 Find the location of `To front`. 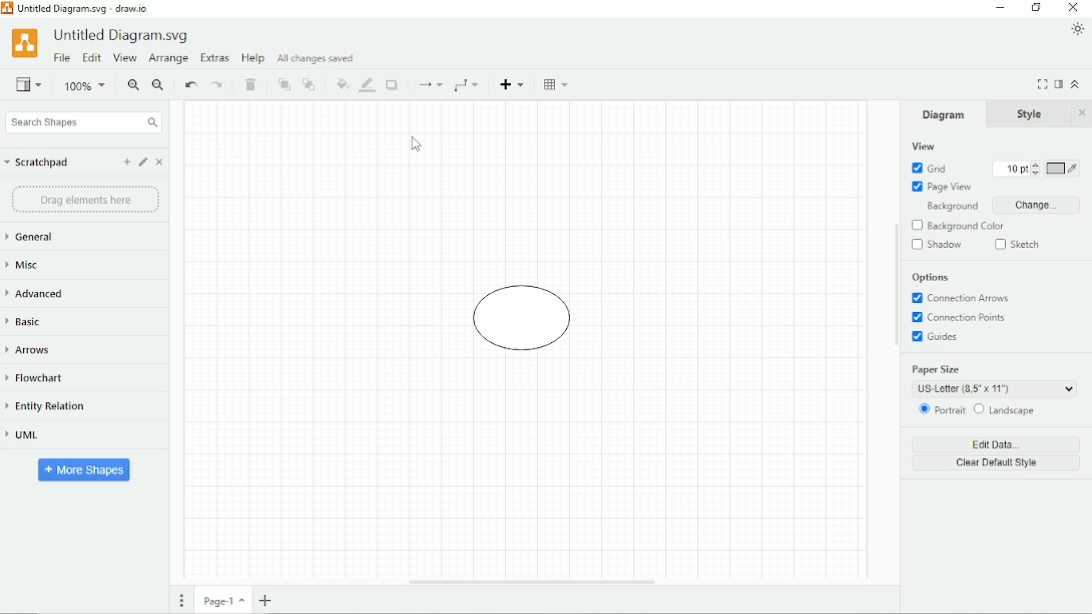

To front is located at coordinates (284, 85).